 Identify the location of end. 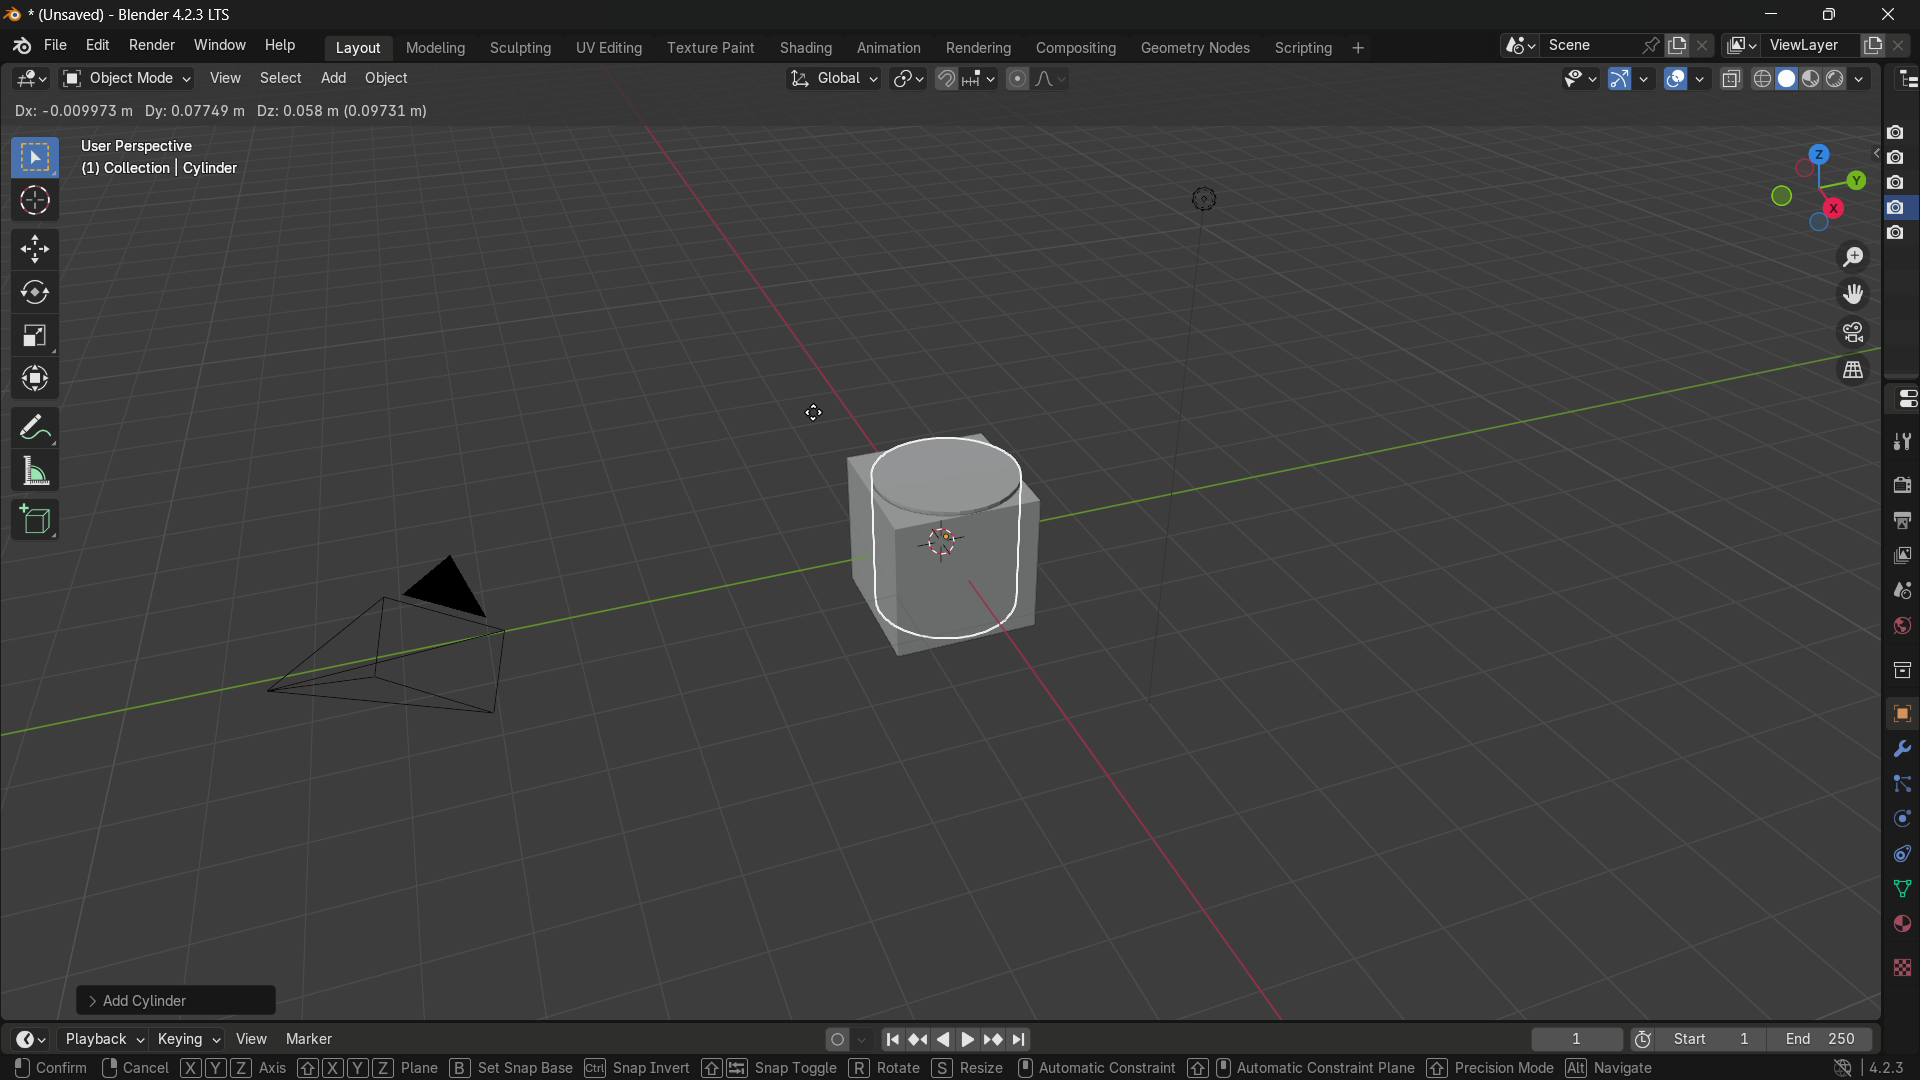
(1828, 1038).